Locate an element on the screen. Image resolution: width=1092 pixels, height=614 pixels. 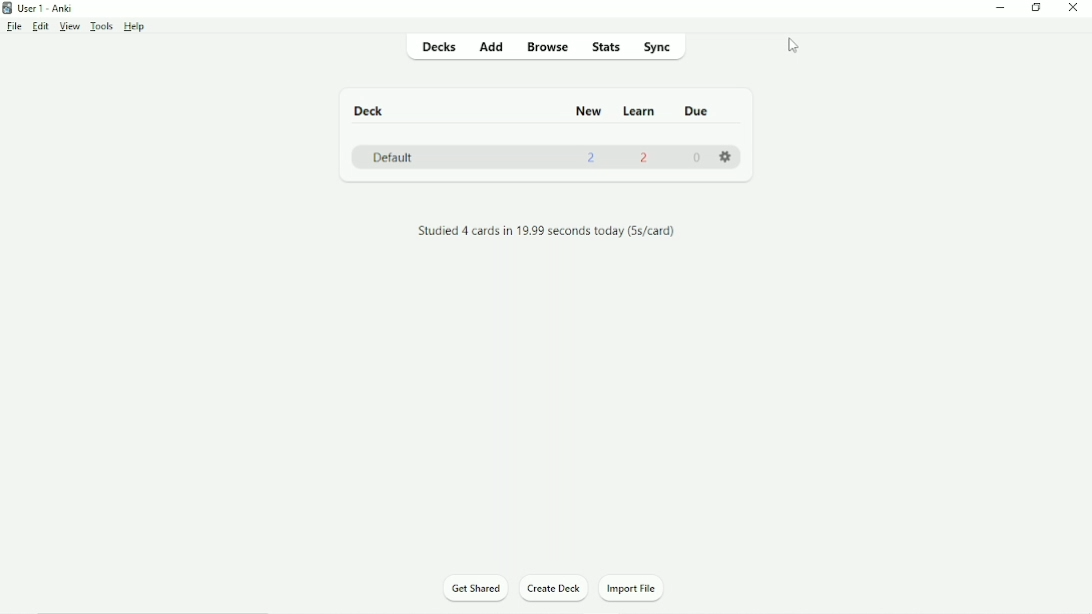
New is located at coordinates (586, 110).